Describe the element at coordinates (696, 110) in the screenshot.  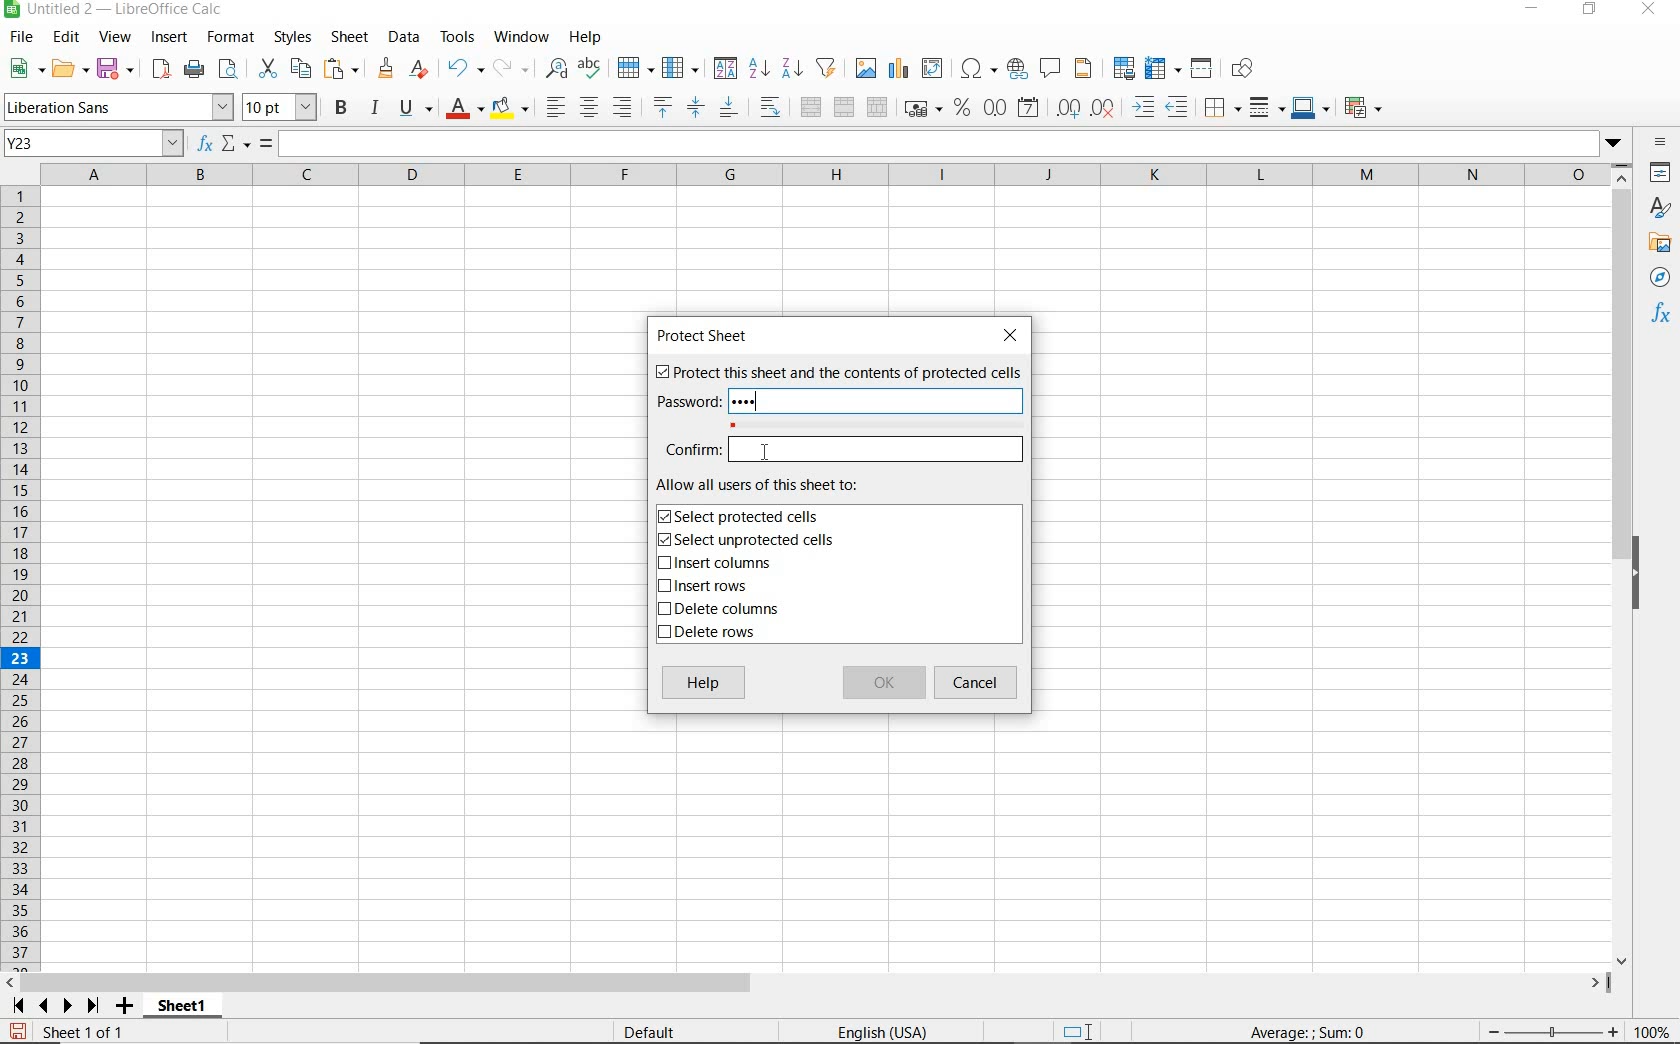
I see `CENTER VERTICALLY` at that location.